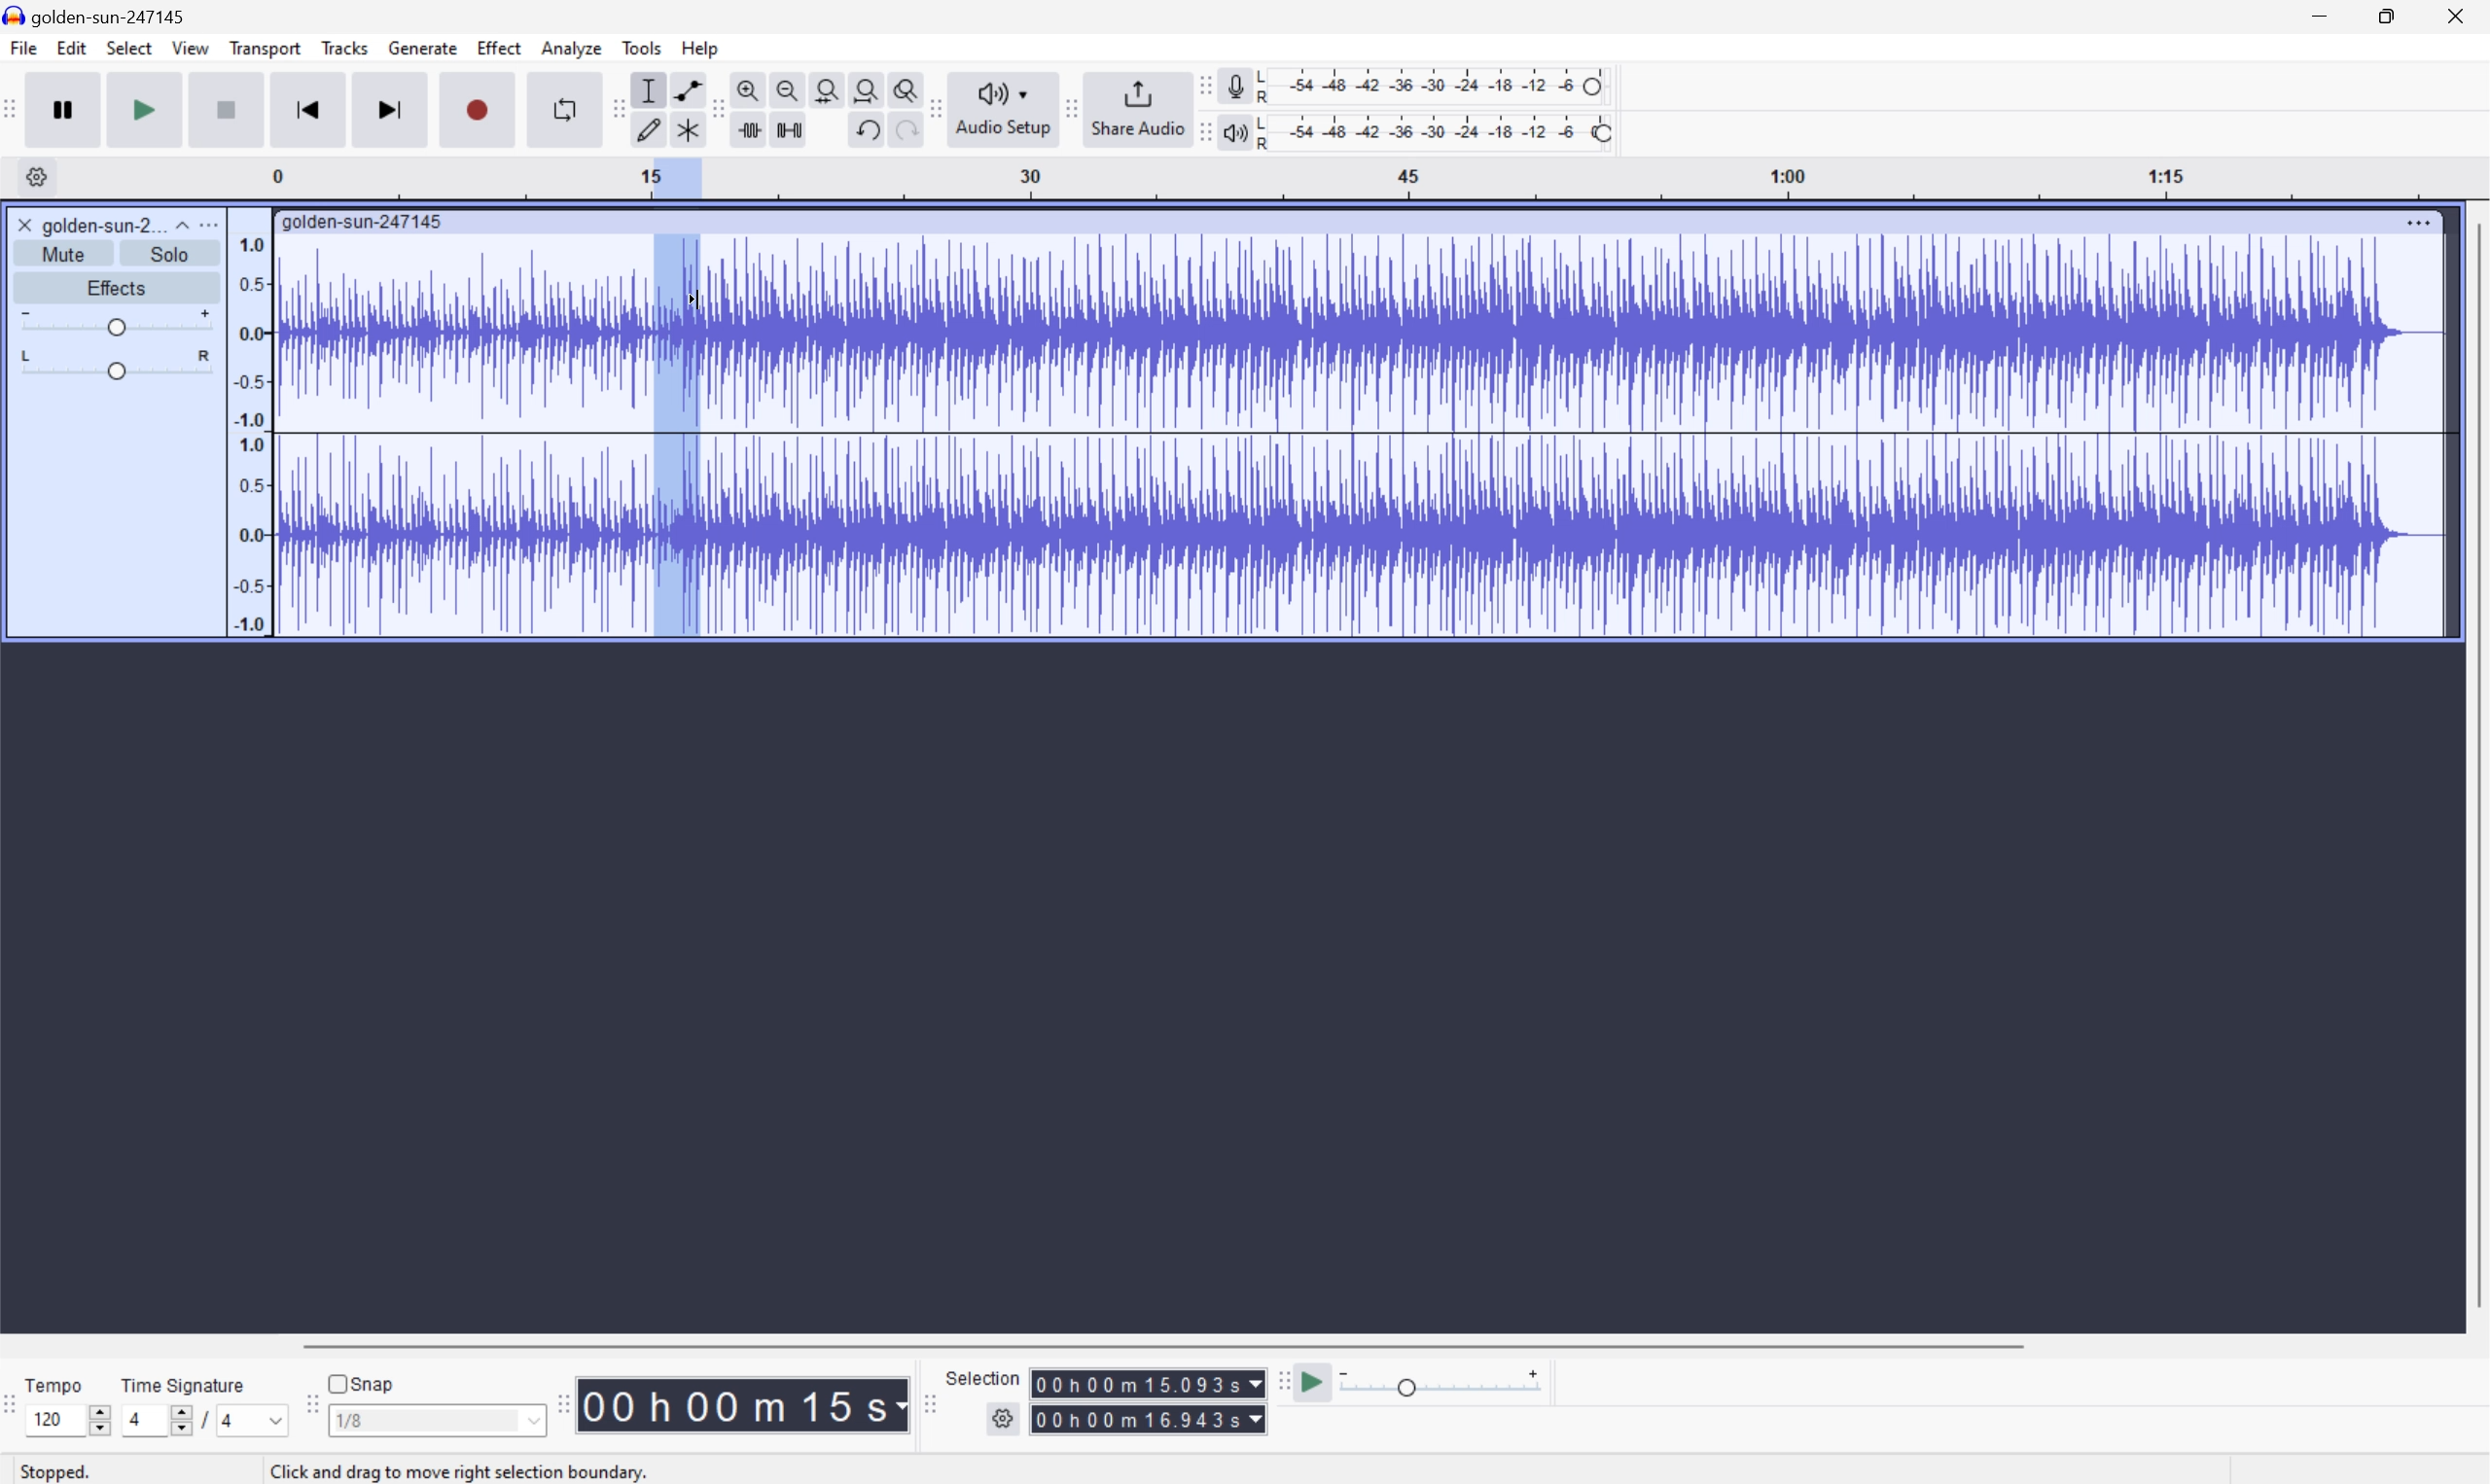 The height and width of the screenshot is (1484, 2490). What do you see at coordinates (2380, 14) in the screenshot?
I see `Restore Down` at bounding box center [2380, 14].